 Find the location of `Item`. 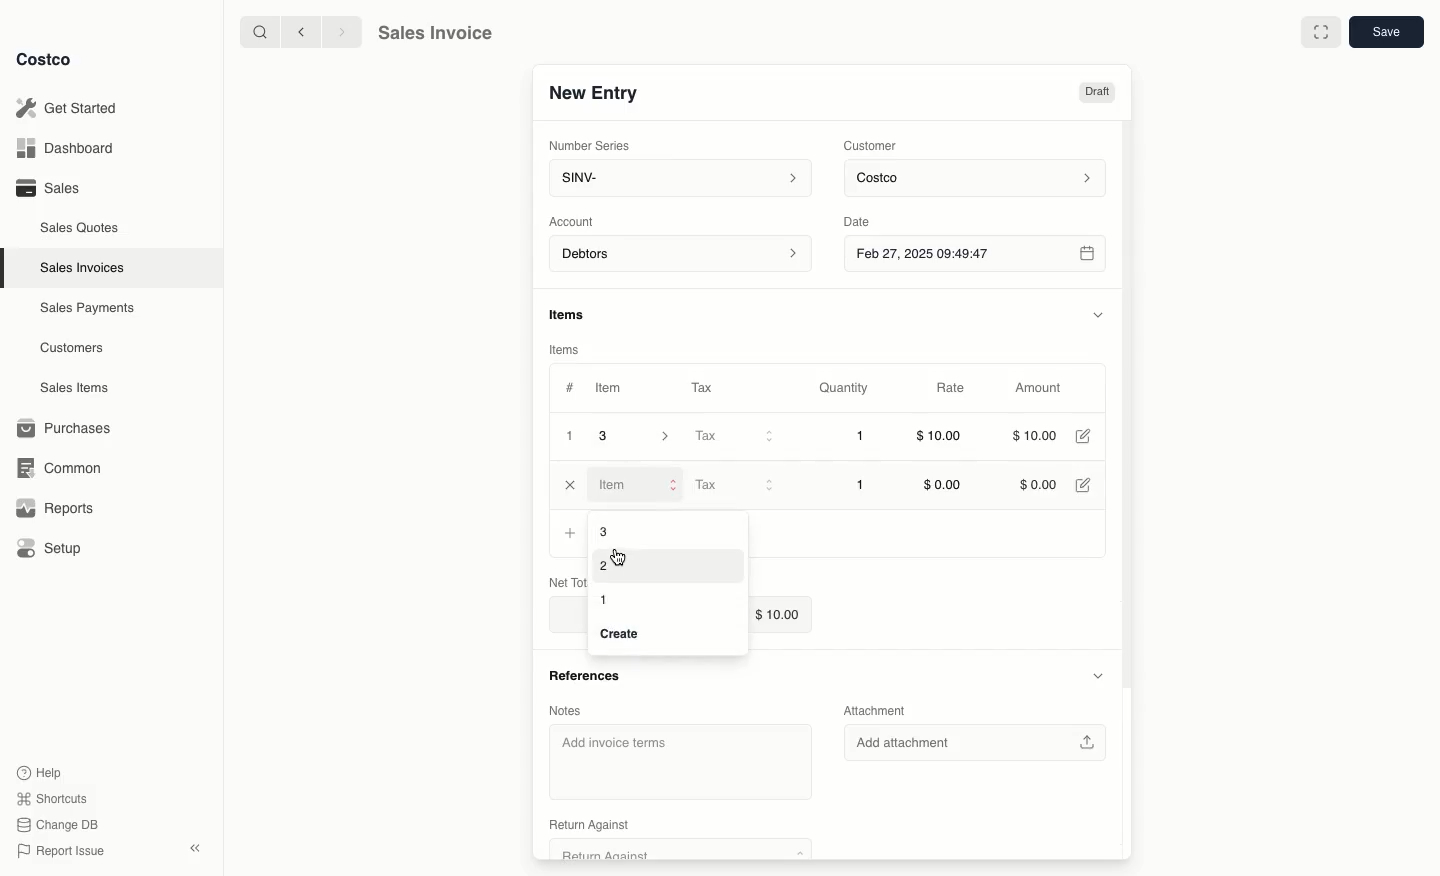

Item is located at coordinates (610, 387).